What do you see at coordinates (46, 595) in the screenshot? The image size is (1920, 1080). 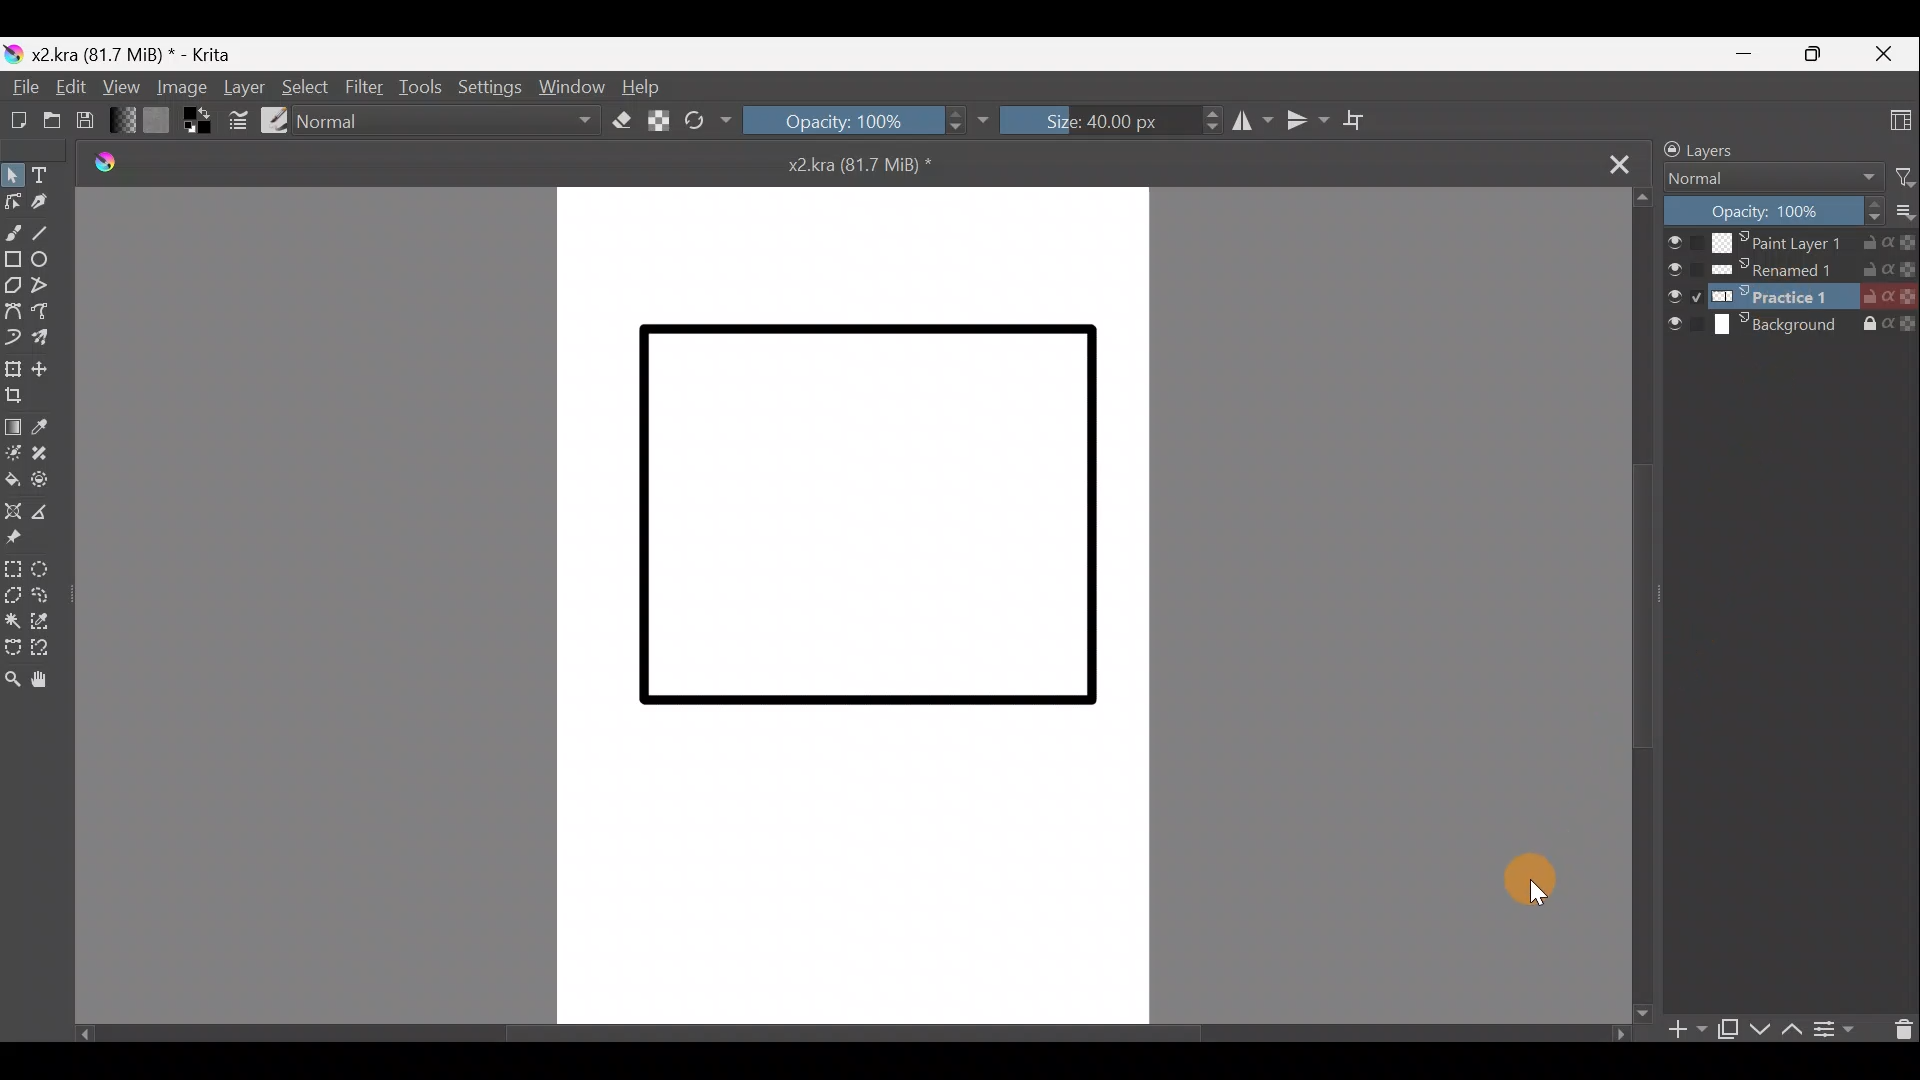 I see `Freehand selection tool` at bounding box center [46, 595].